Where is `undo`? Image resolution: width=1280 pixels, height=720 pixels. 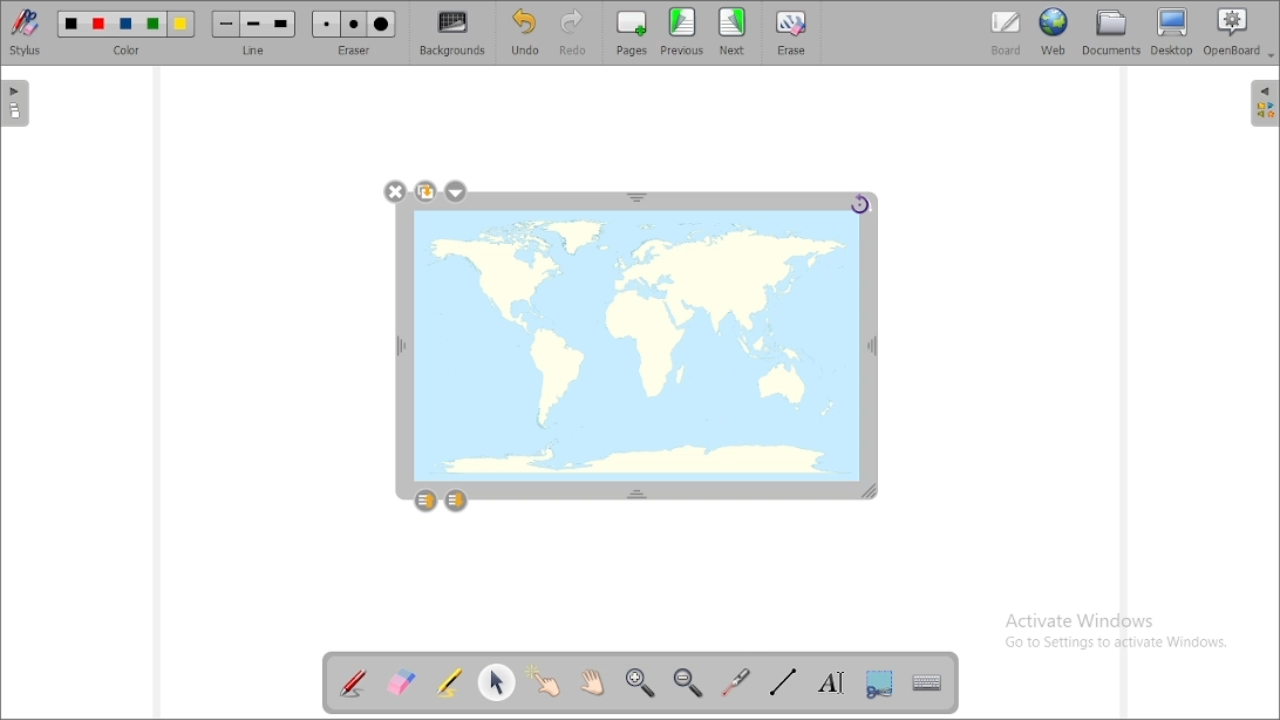
undo is located at coordinates (527, 32).